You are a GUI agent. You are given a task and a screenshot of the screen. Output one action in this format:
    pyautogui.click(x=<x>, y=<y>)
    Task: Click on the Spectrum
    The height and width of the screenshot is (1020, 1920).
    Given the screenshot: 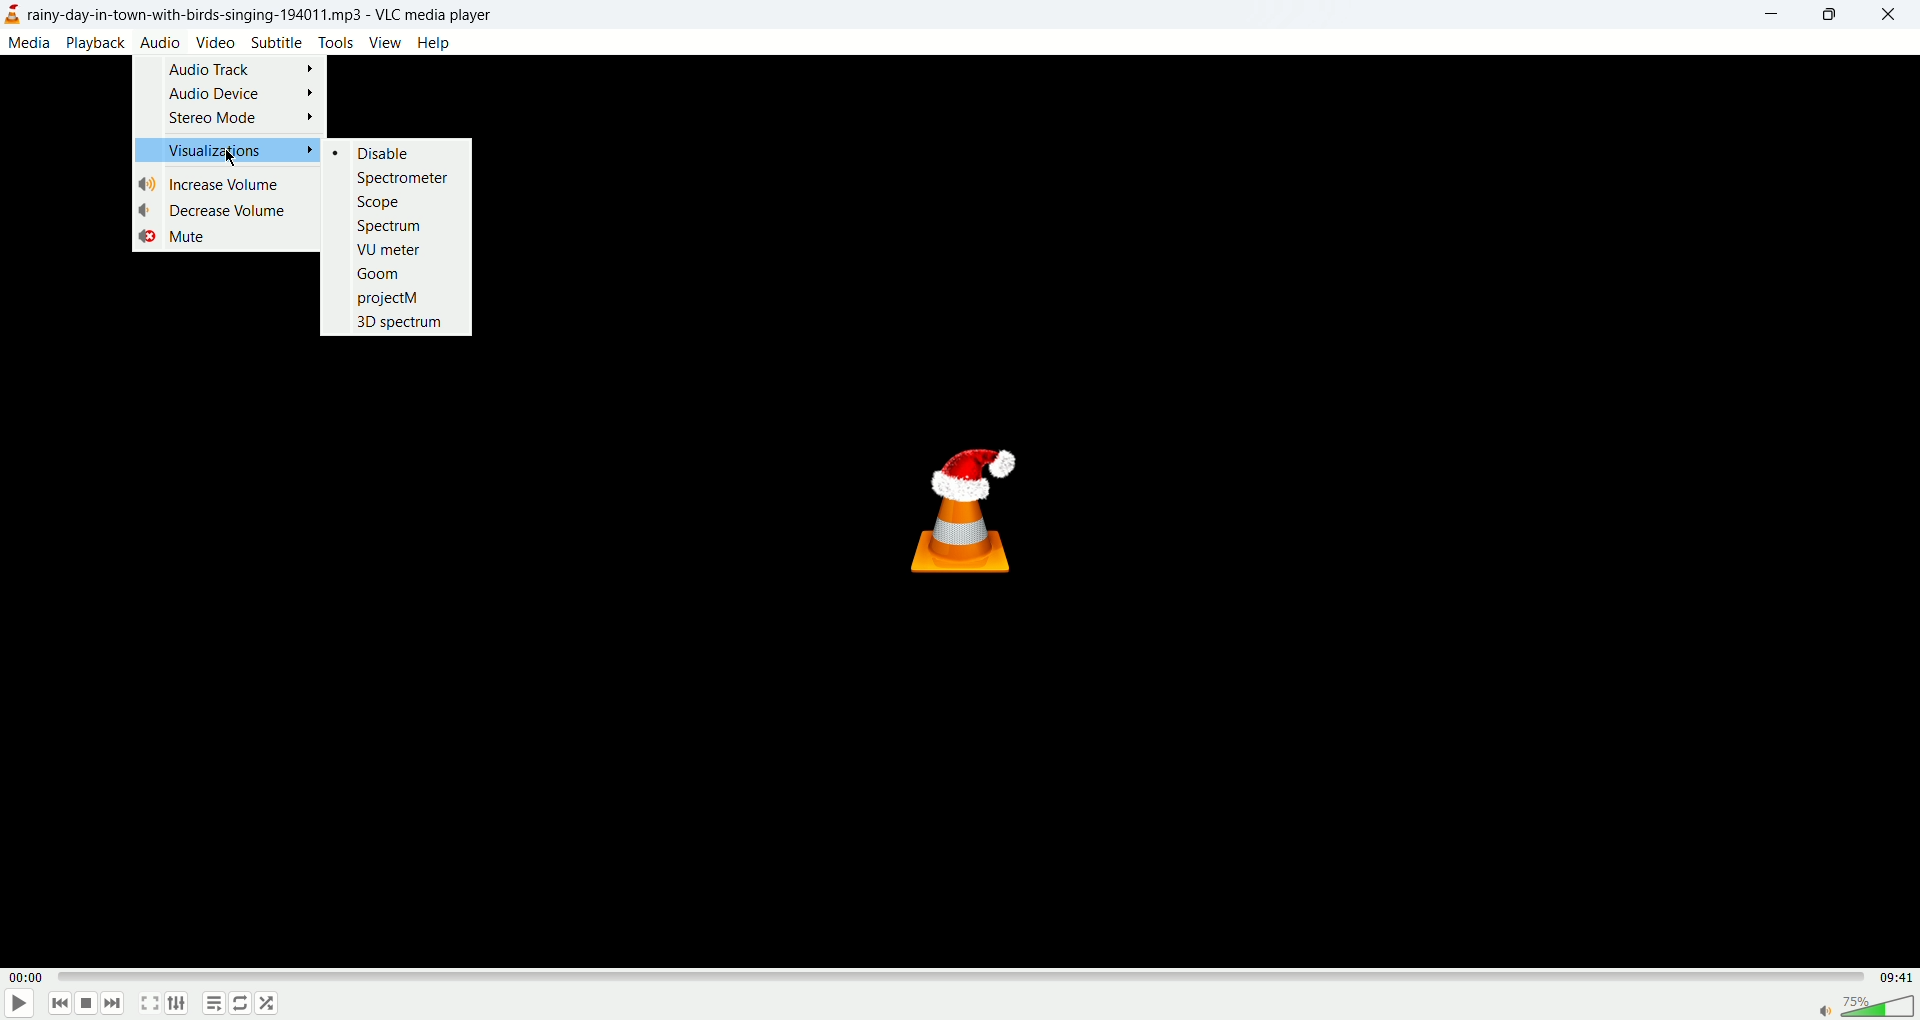 What is the action you would take?
    pyautogui.click(x=386, y=224)
    